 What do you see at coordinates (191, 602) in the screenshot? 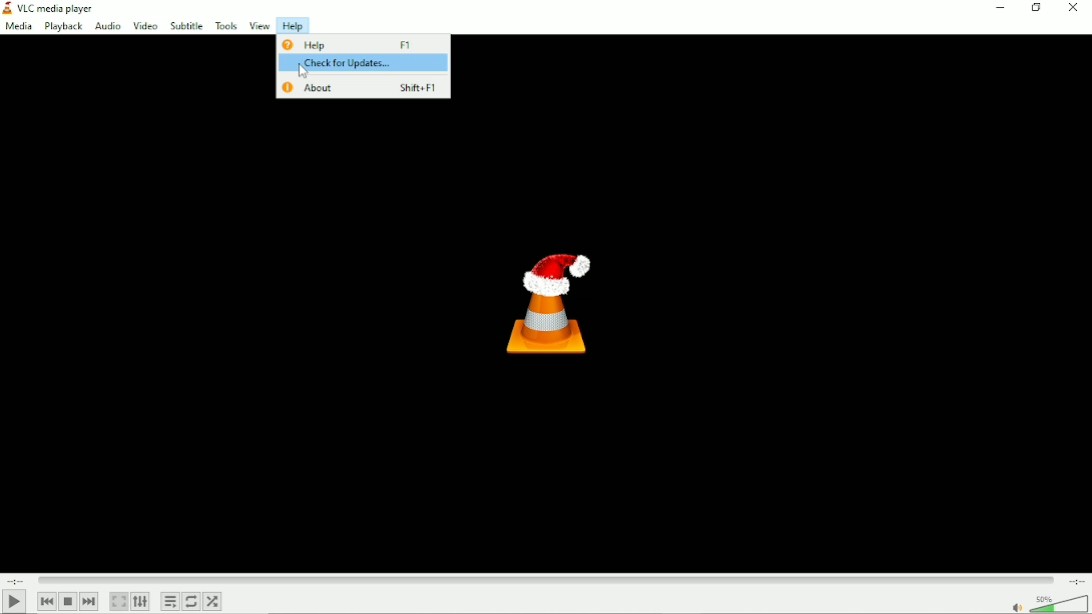
I see `Toggle between loop all, loop one and no loop` at bounding box center [191, 602].